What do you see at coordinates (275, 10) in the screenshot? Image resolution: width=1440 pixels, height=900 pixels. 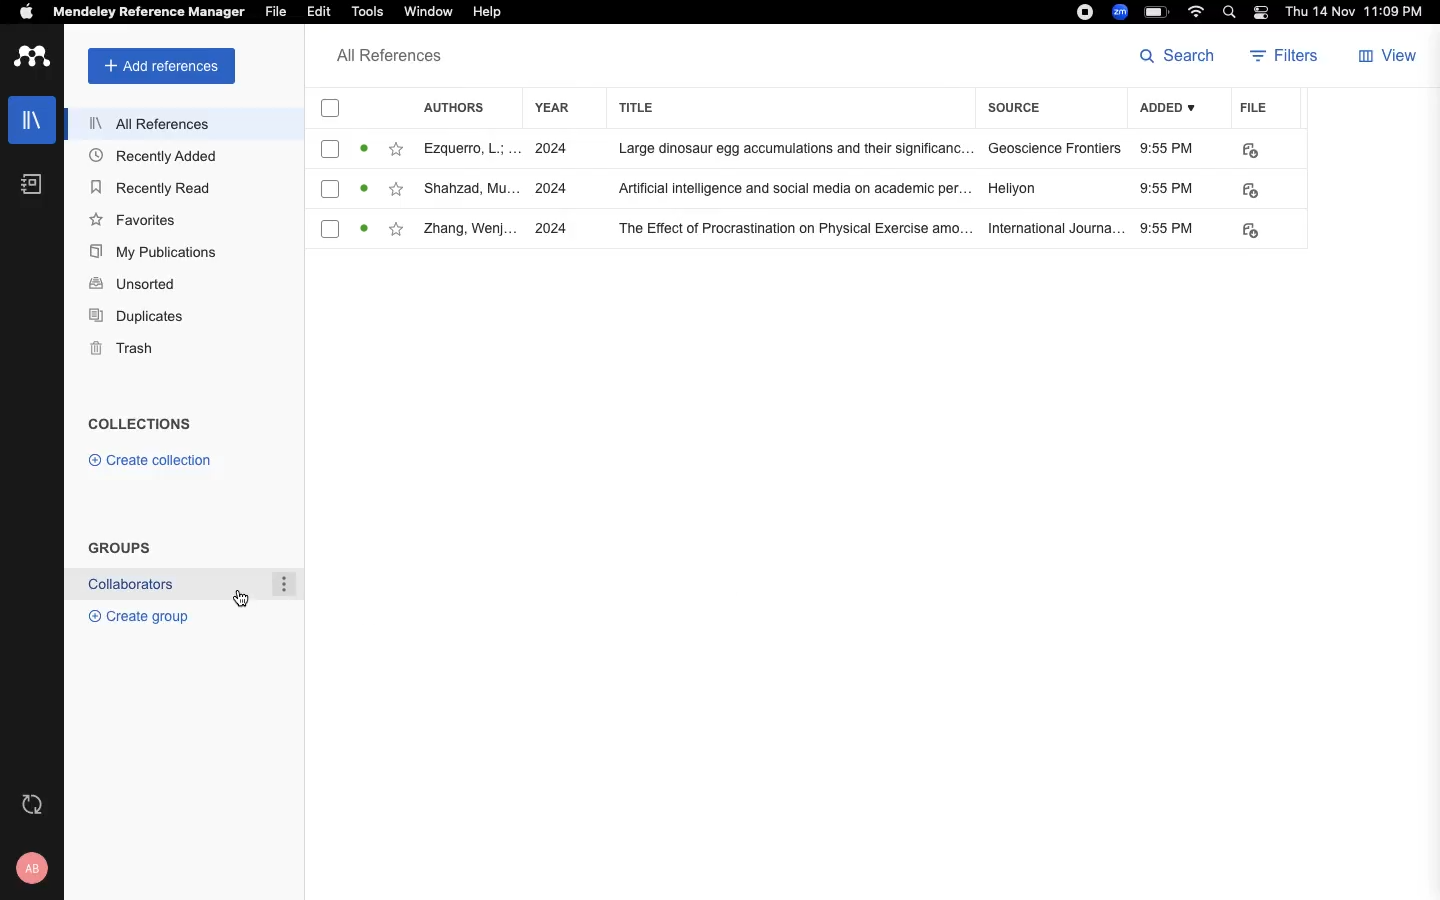 I see `File` at bounding box center [275, 10].